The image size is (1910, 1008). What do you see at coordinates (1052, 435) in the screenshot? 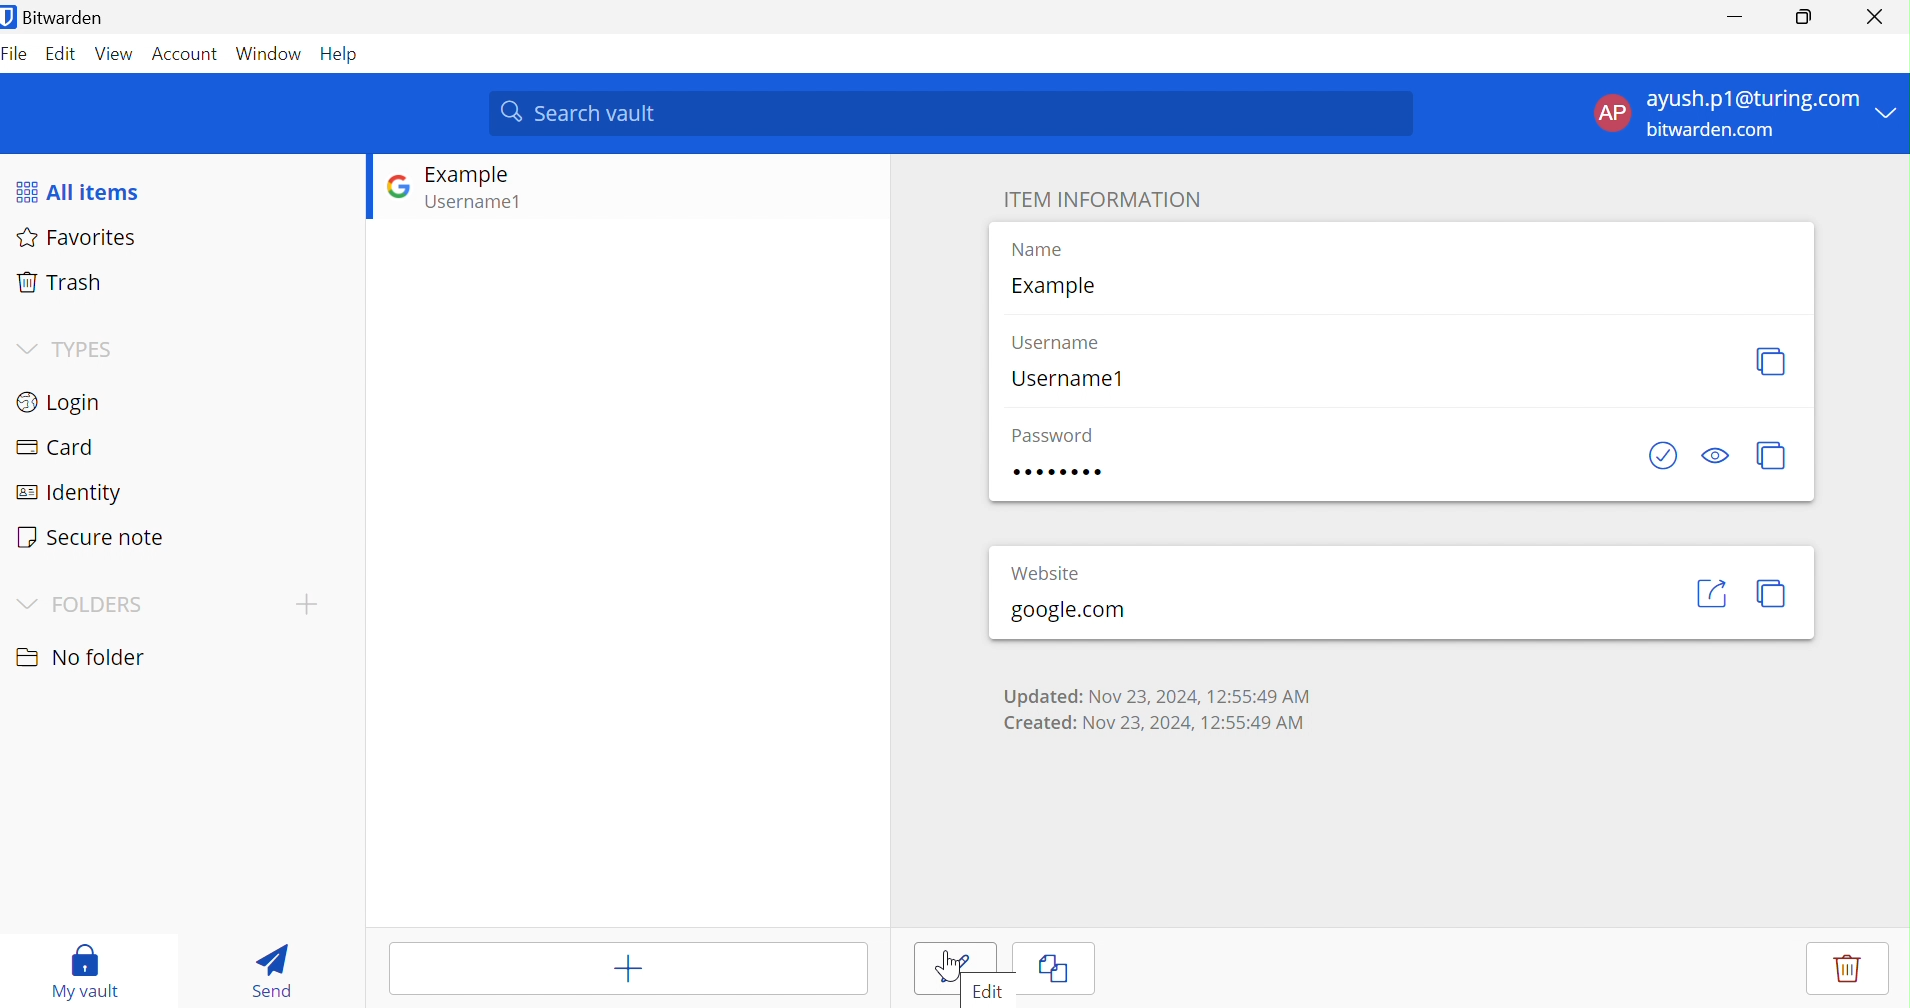
I see `Password` at bounding box center [1052, 435].